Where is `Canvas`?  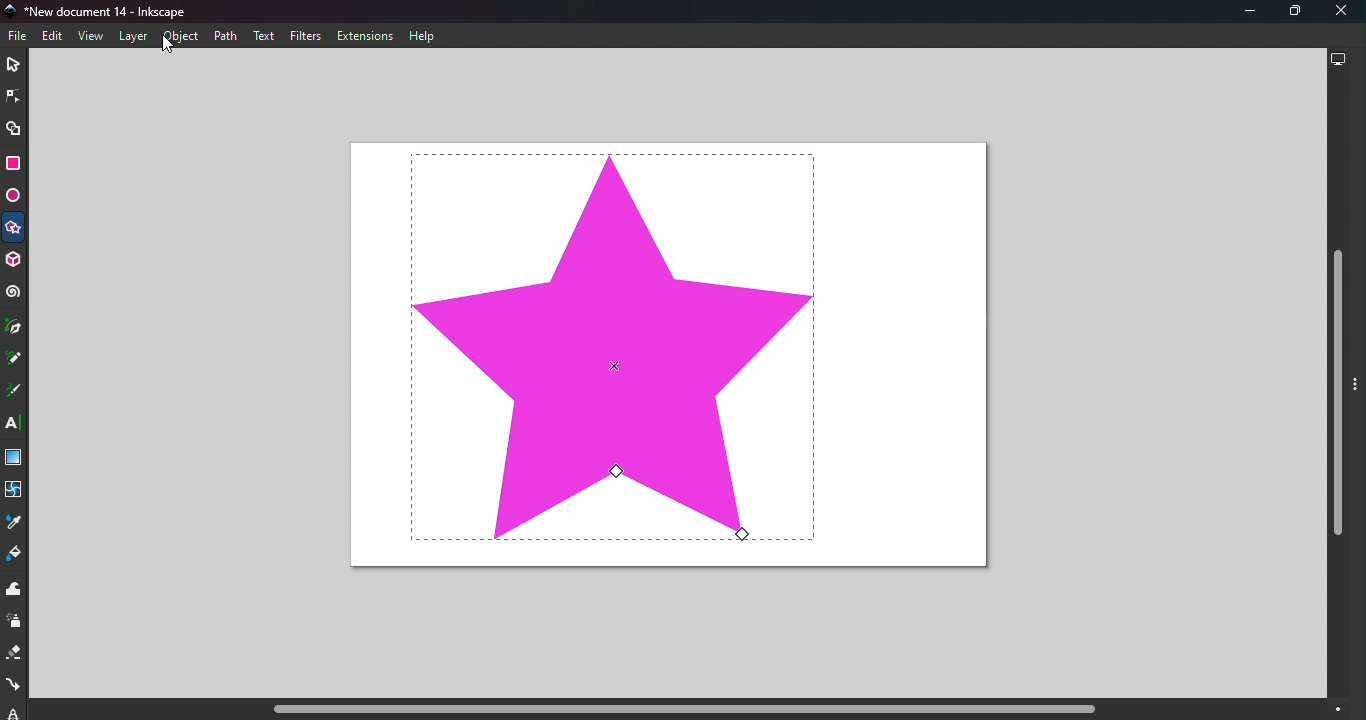
Canvas is located at coordinates (667, 356).